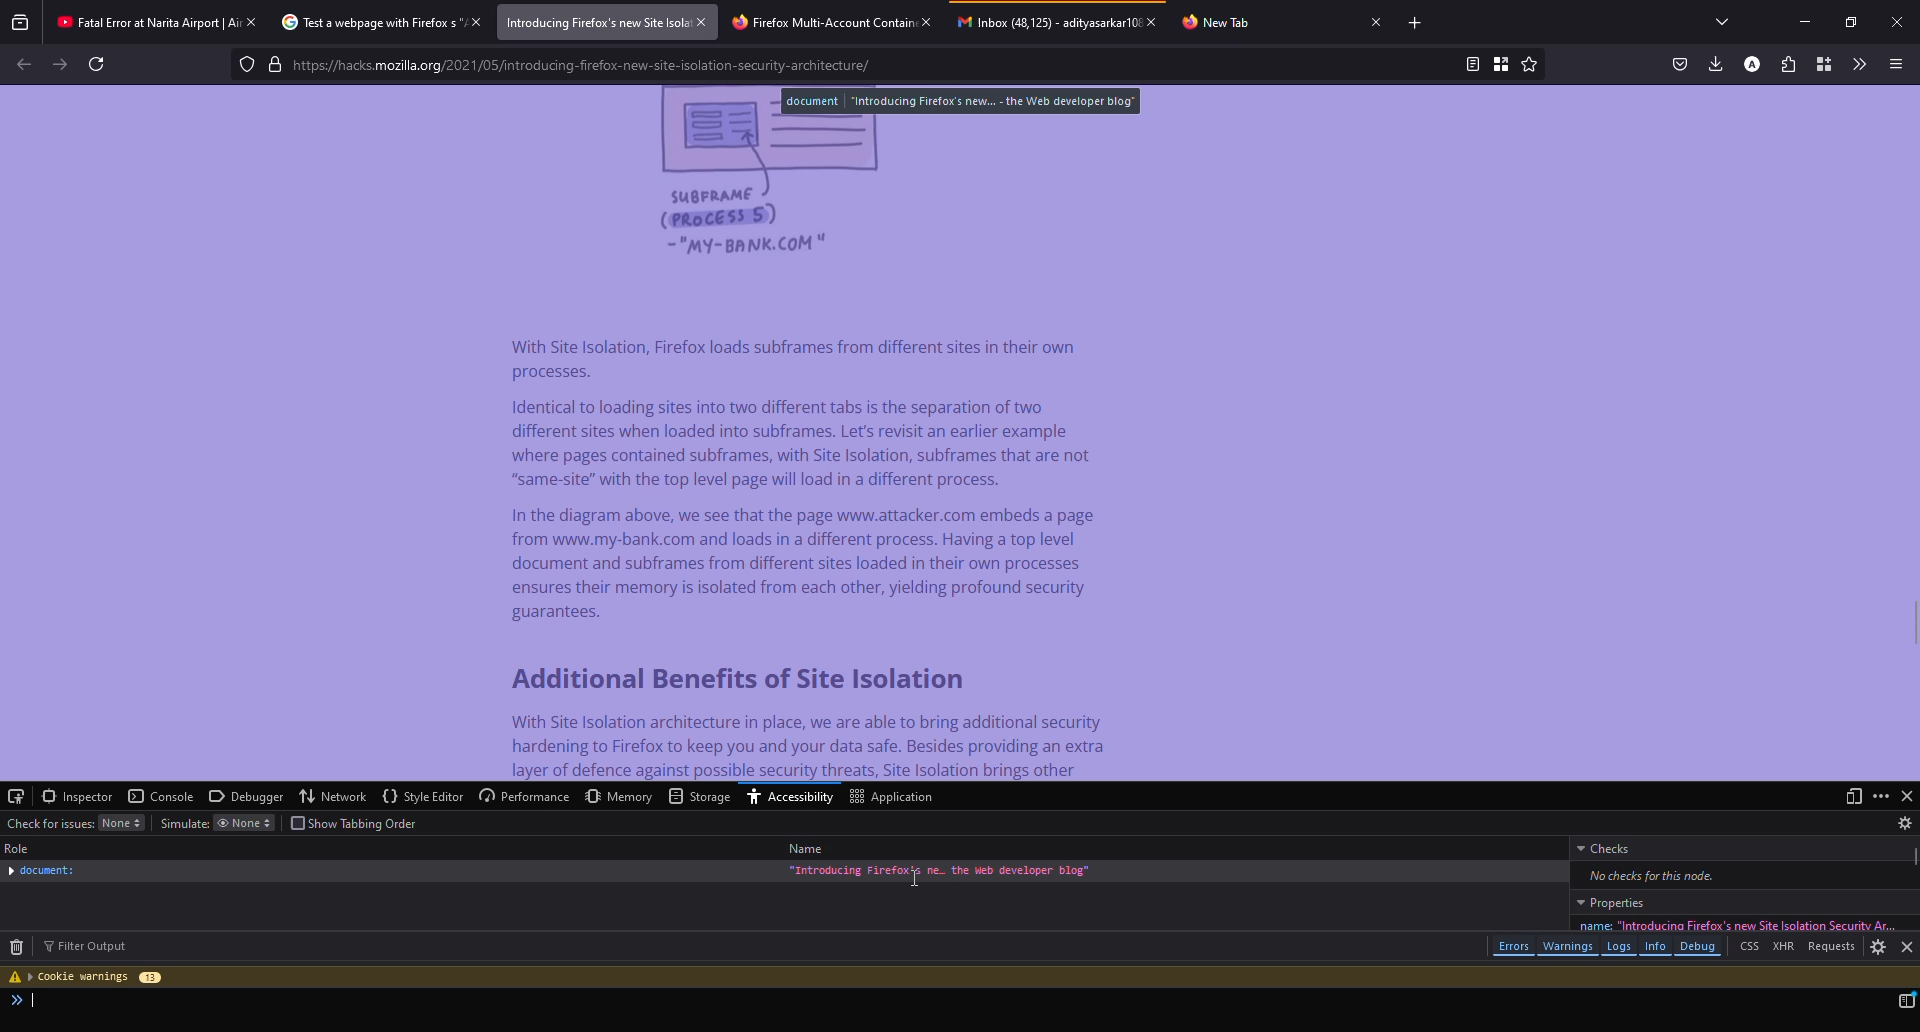  What do you see at coordinates (1788, 64) in the screenshot?
I see `extensions` at bounding box center [1788, 64].